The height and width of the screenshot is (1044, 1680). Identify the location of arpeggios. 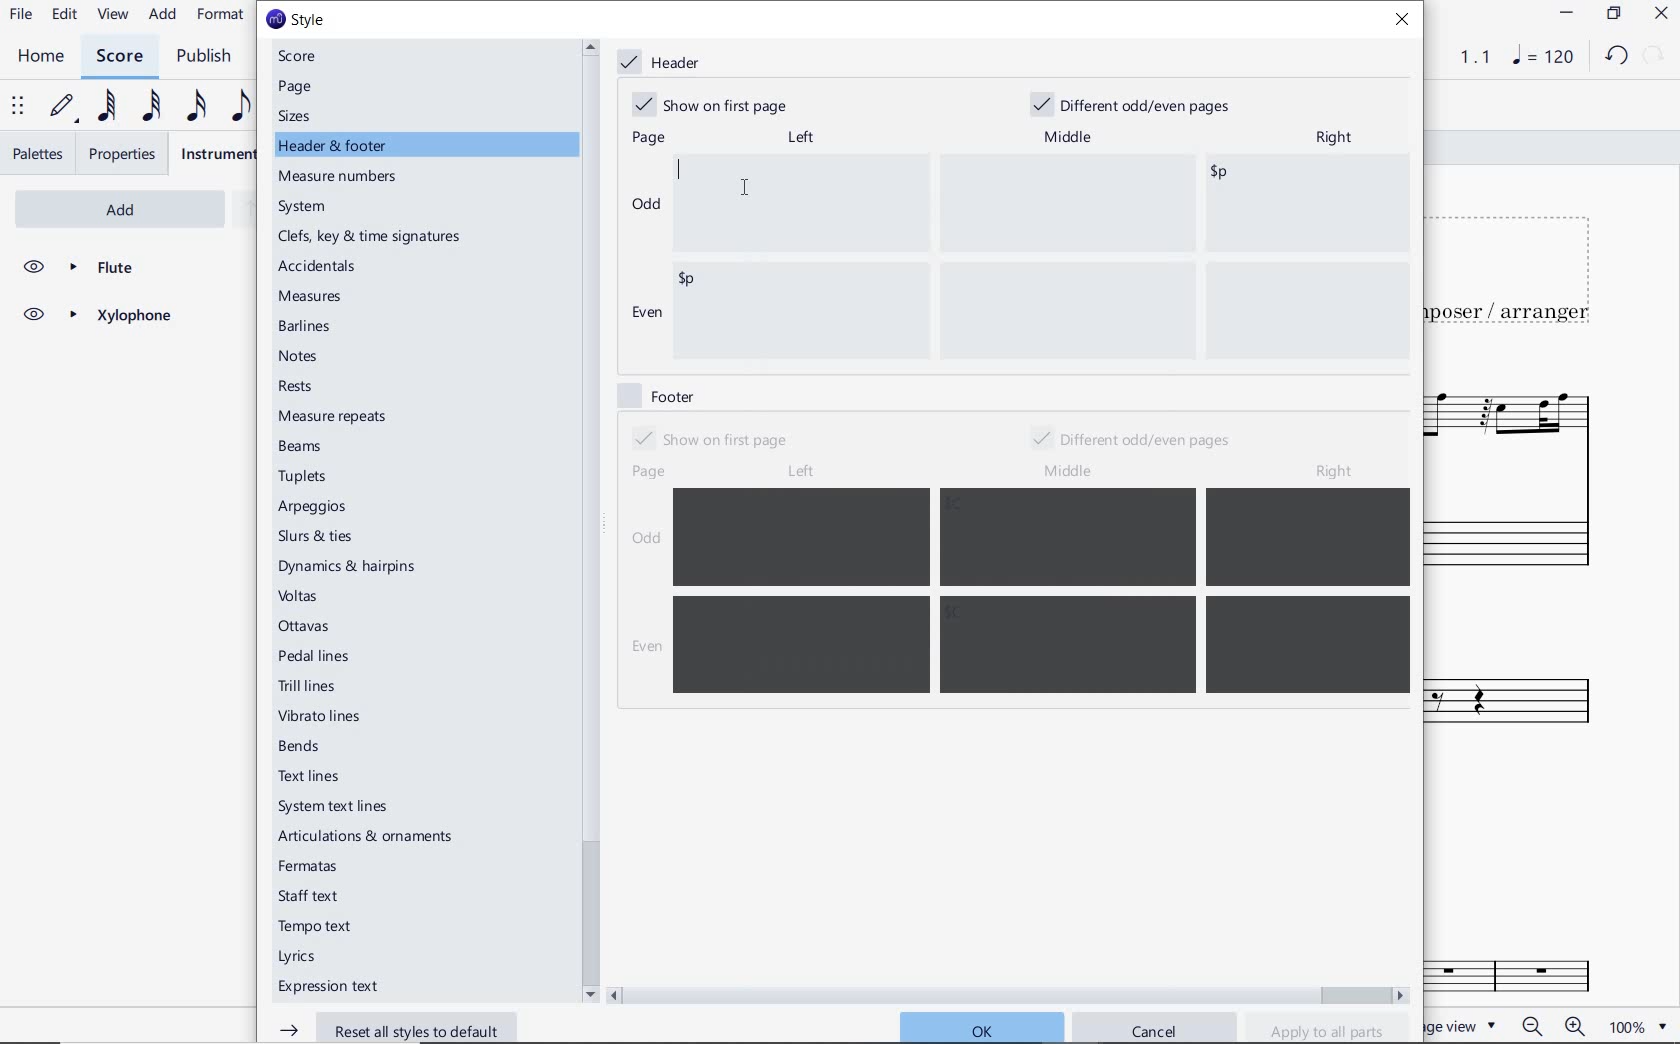
(313, 508).